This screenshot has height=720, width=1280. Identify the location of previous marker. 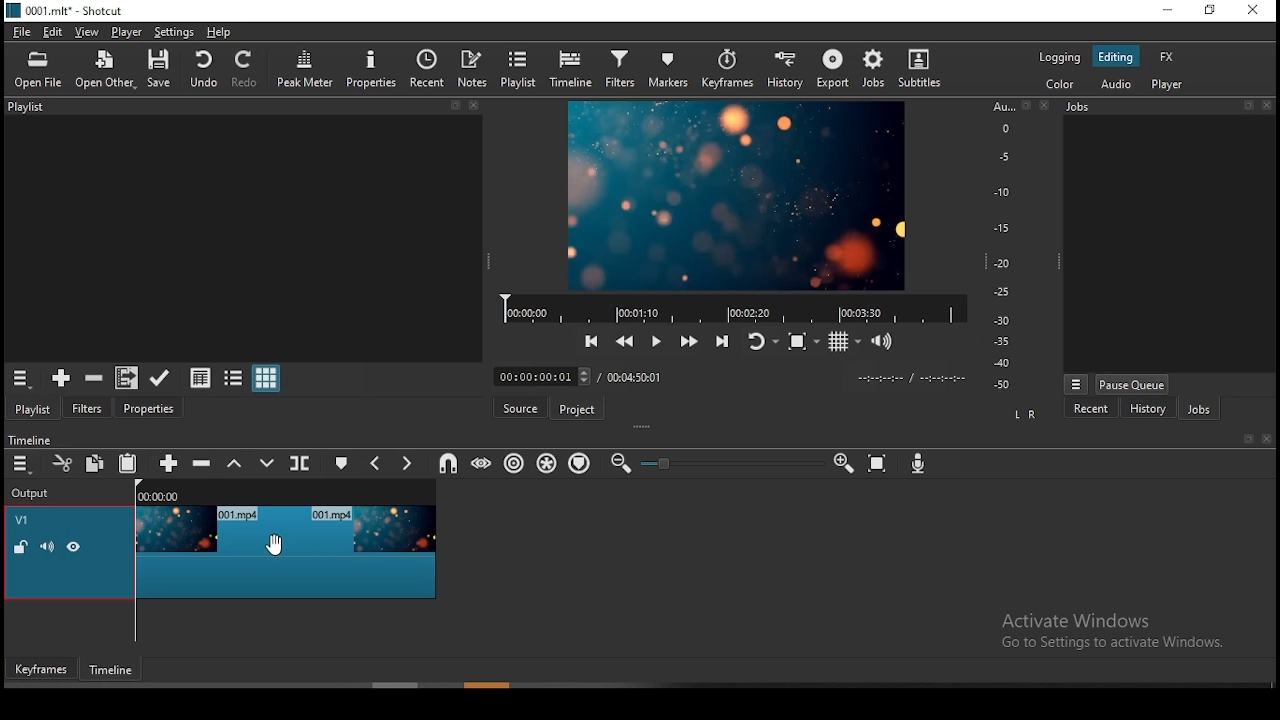
(375, 461).